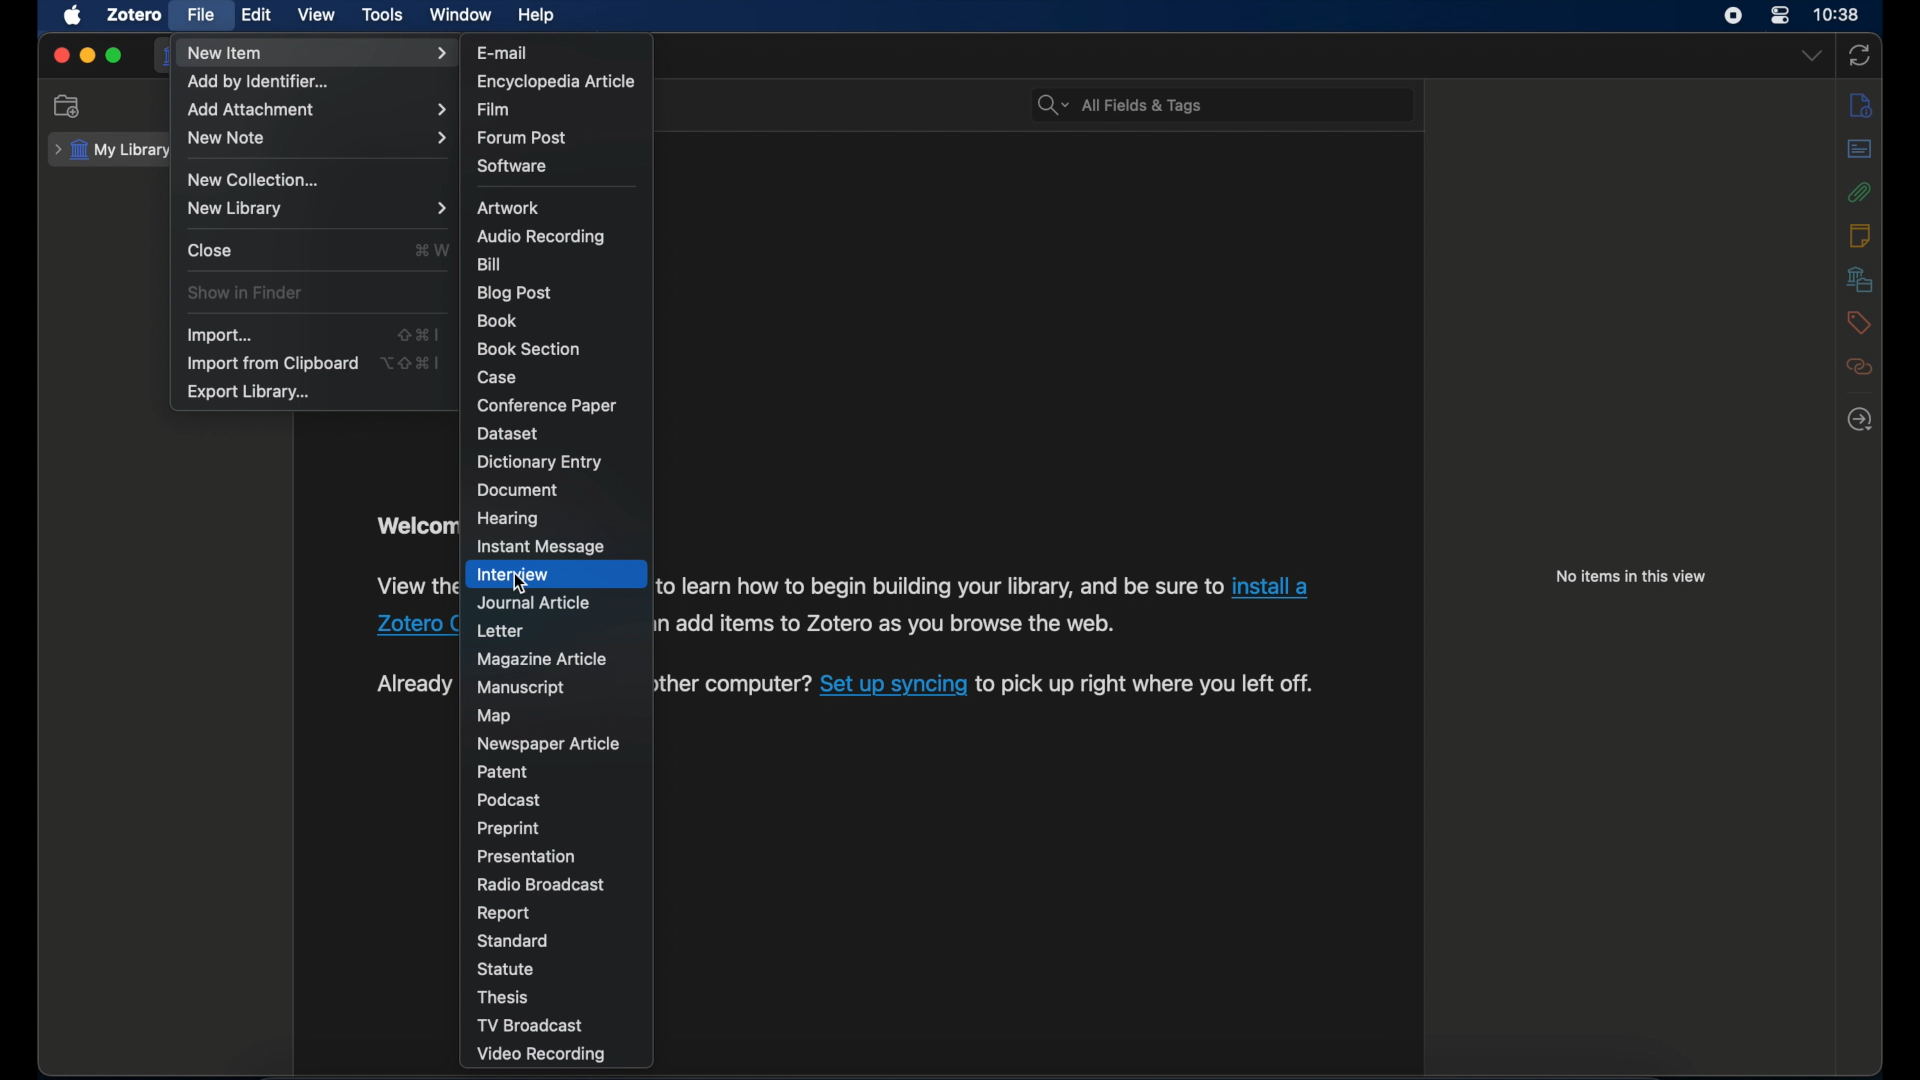 This screenshot has width=1920, height=1080. I want to click on window, so click(461, 14).